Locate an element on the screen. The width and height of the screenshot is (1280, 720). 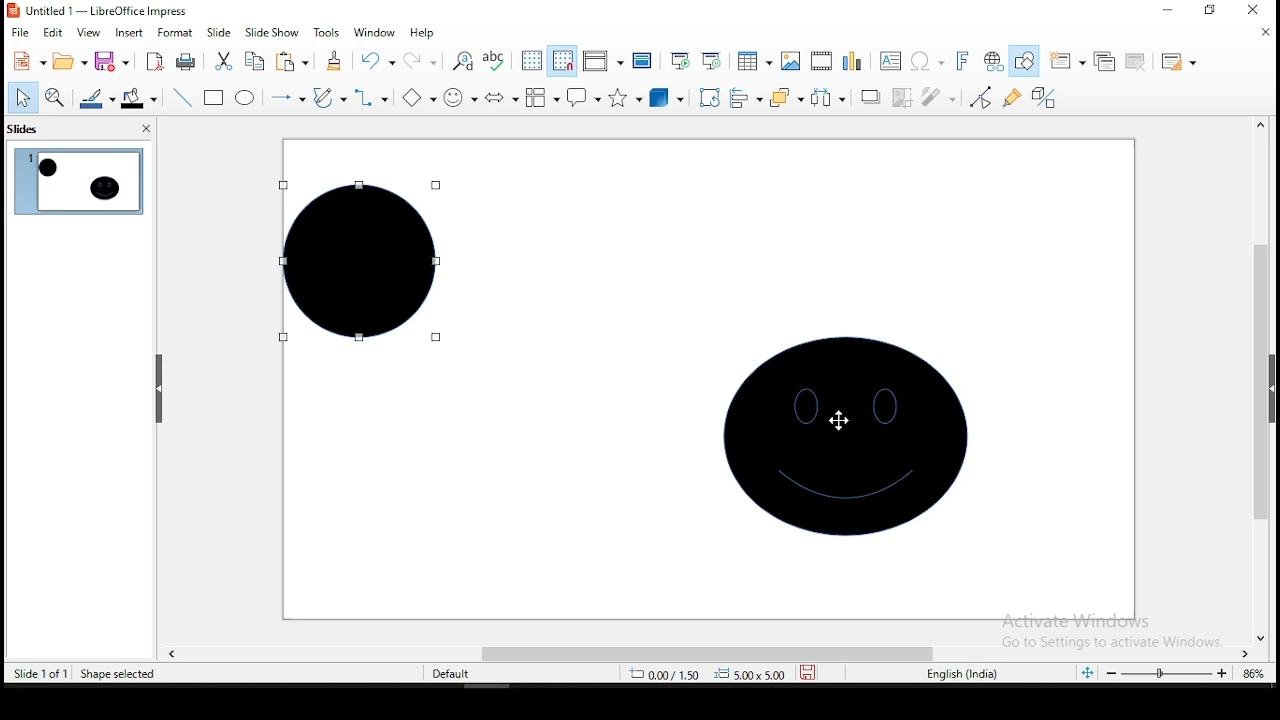
select tool is located at coordinates (23, 97).